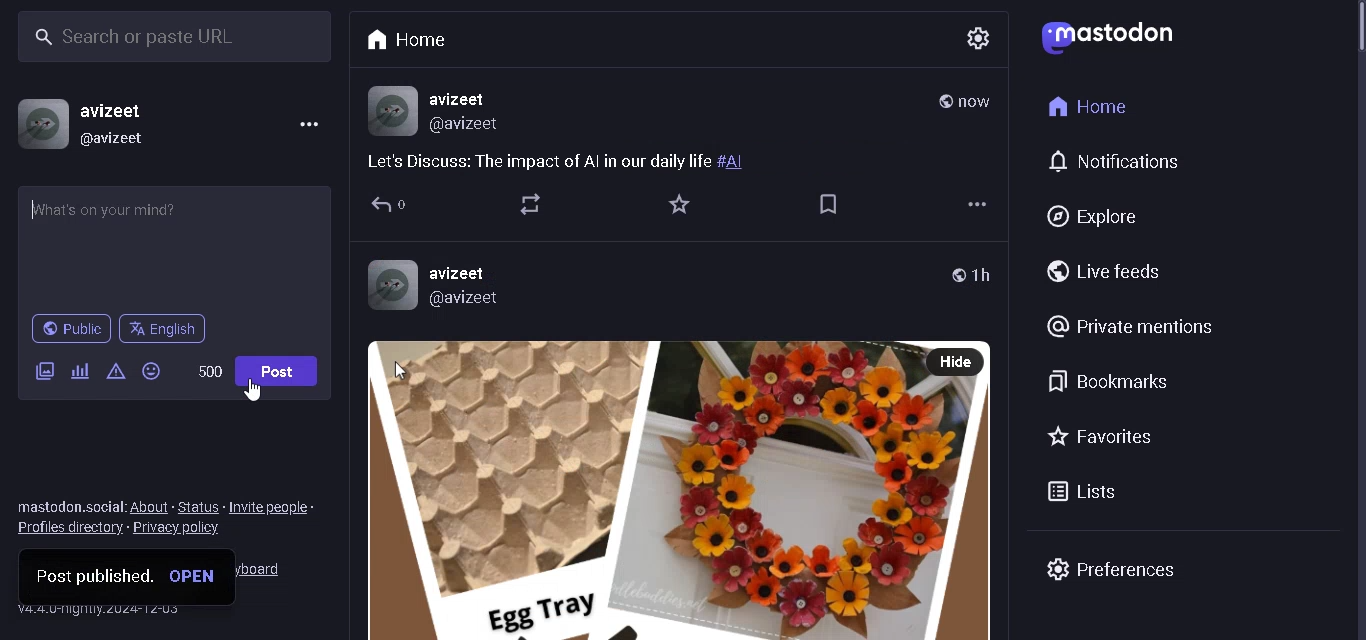  Describe the element at coordinates (1075, 495) in the screenshot. I see `LISTS` at that location.